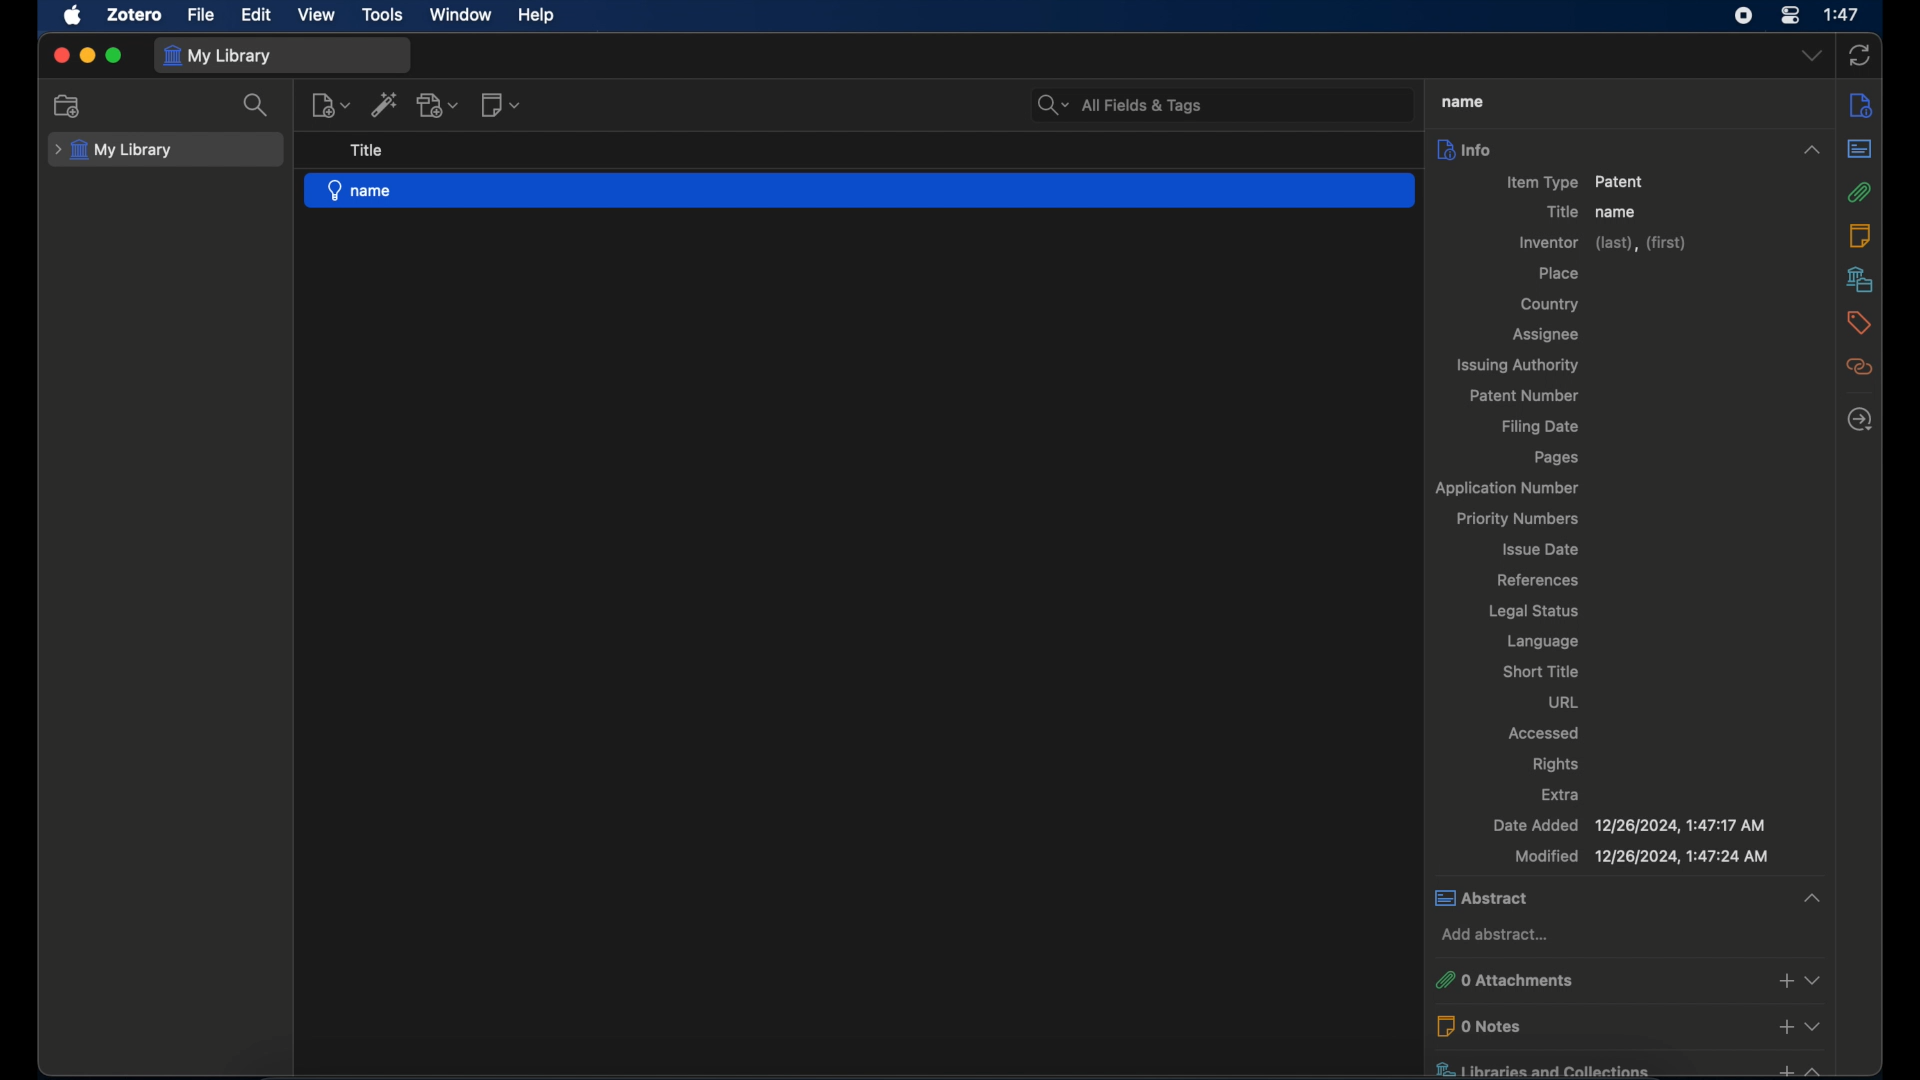  What do you see at coordinates (440, 105) in the screenshot?
I see `add attachment` at bounding box center [440, 105].